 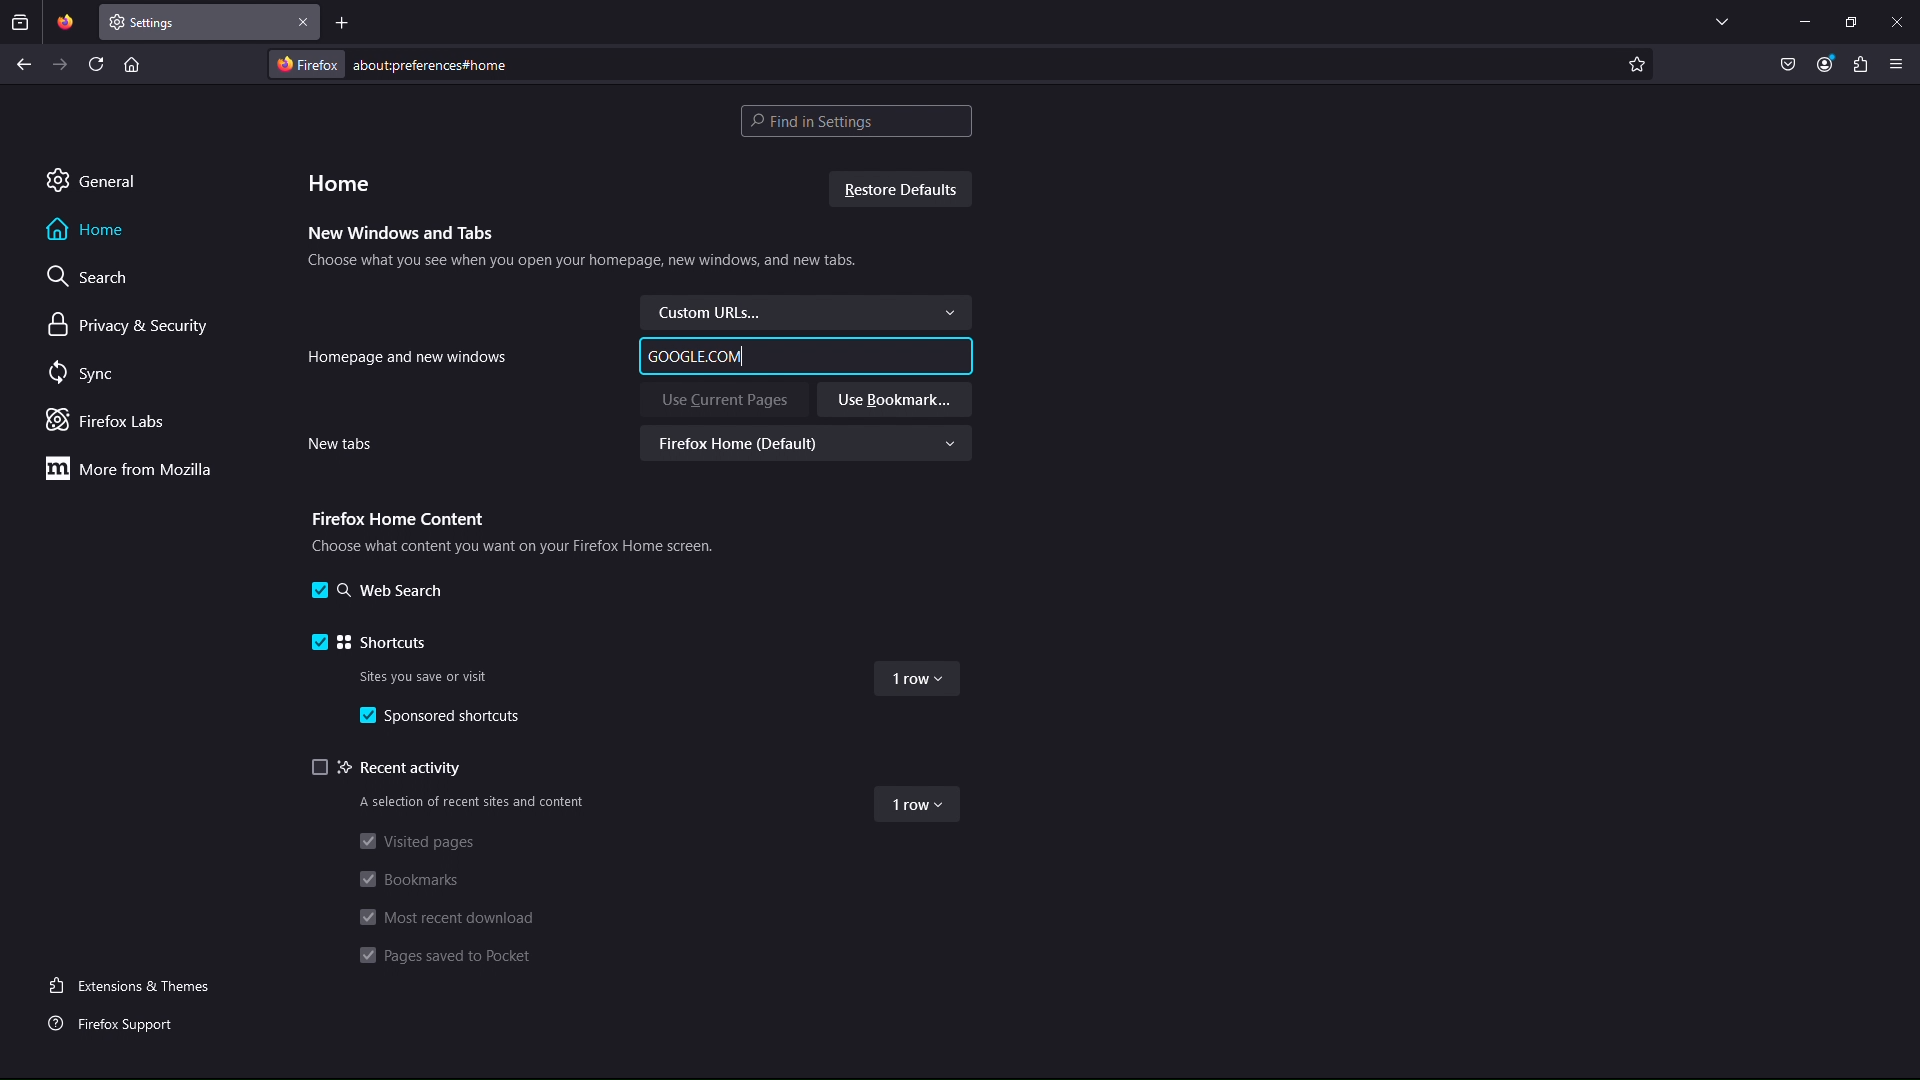 What do you see at coordinates (338, 445) in the screenshot?
I see `New tabs` at bounding box center [338, 445].